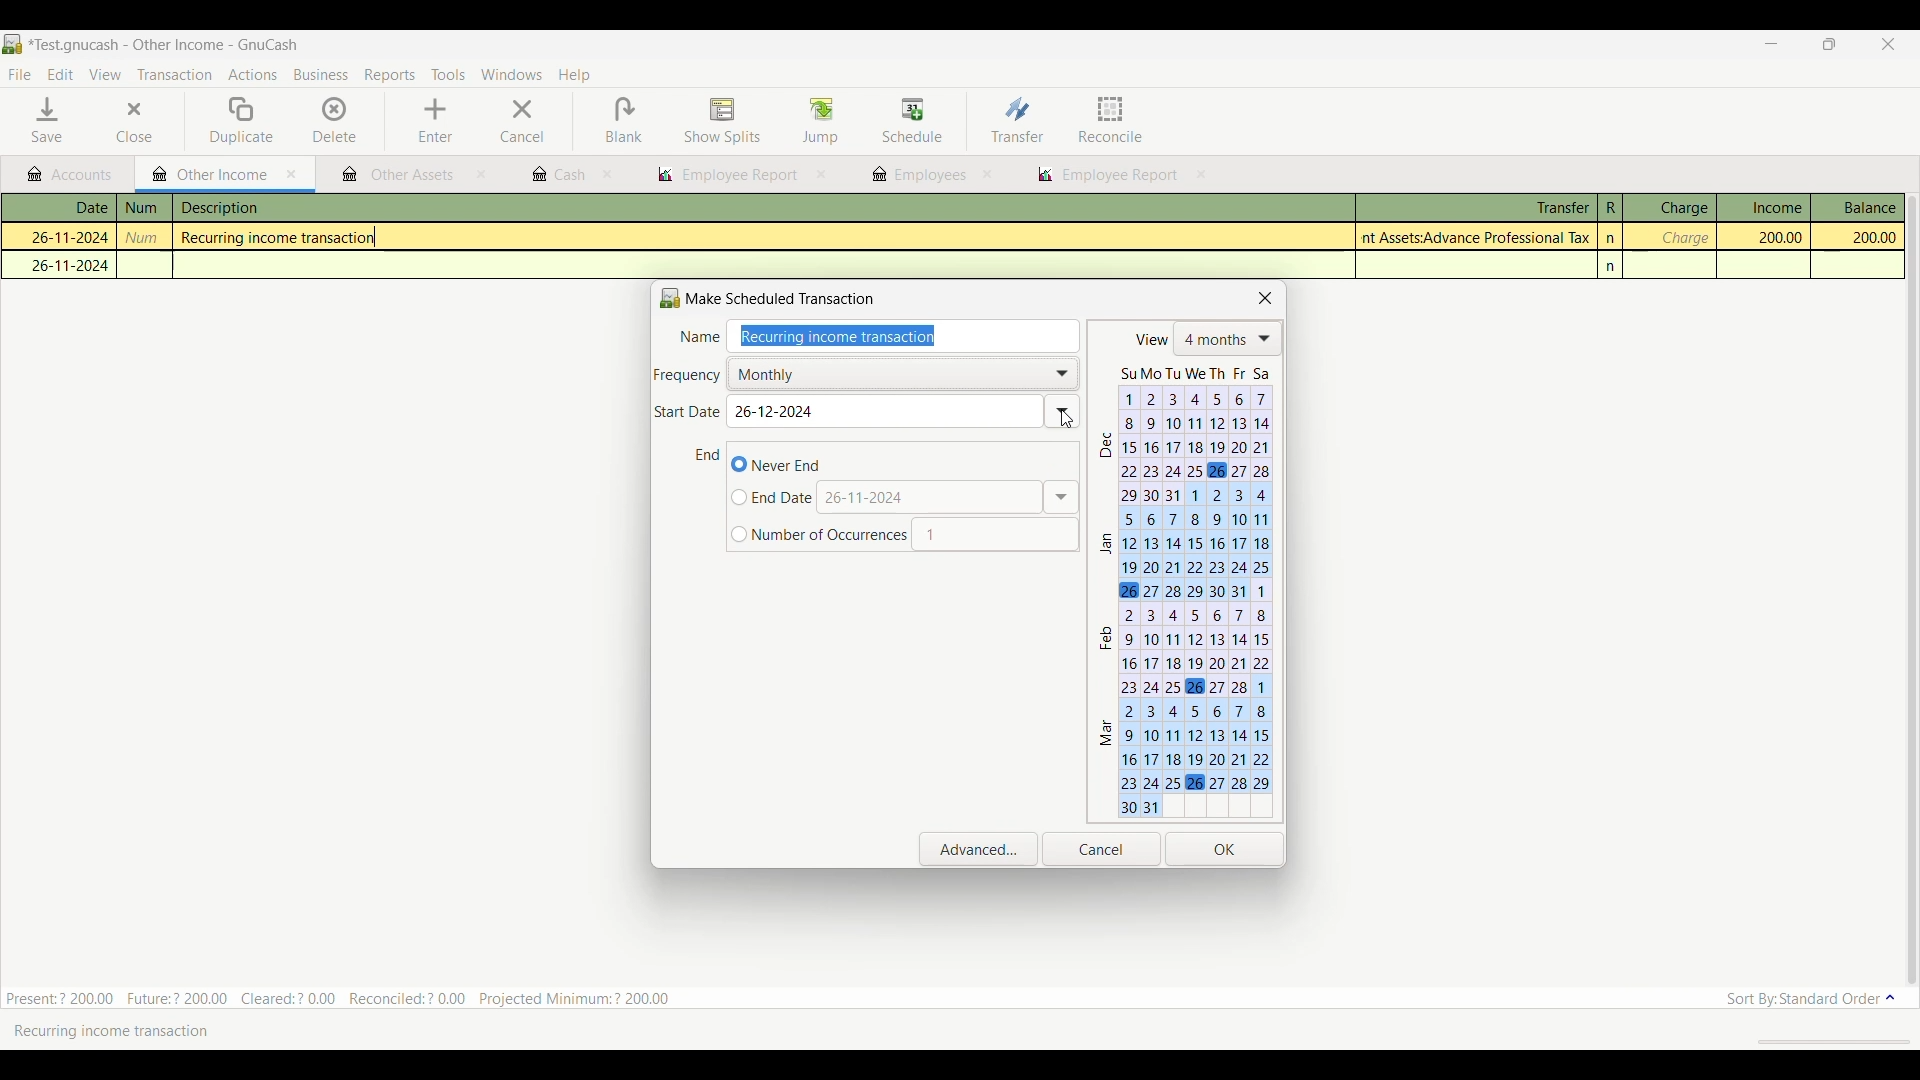  What do you see at coordinates (399, 176) in the screenshot?
I see `other assets` at bounding box center [399, 176].